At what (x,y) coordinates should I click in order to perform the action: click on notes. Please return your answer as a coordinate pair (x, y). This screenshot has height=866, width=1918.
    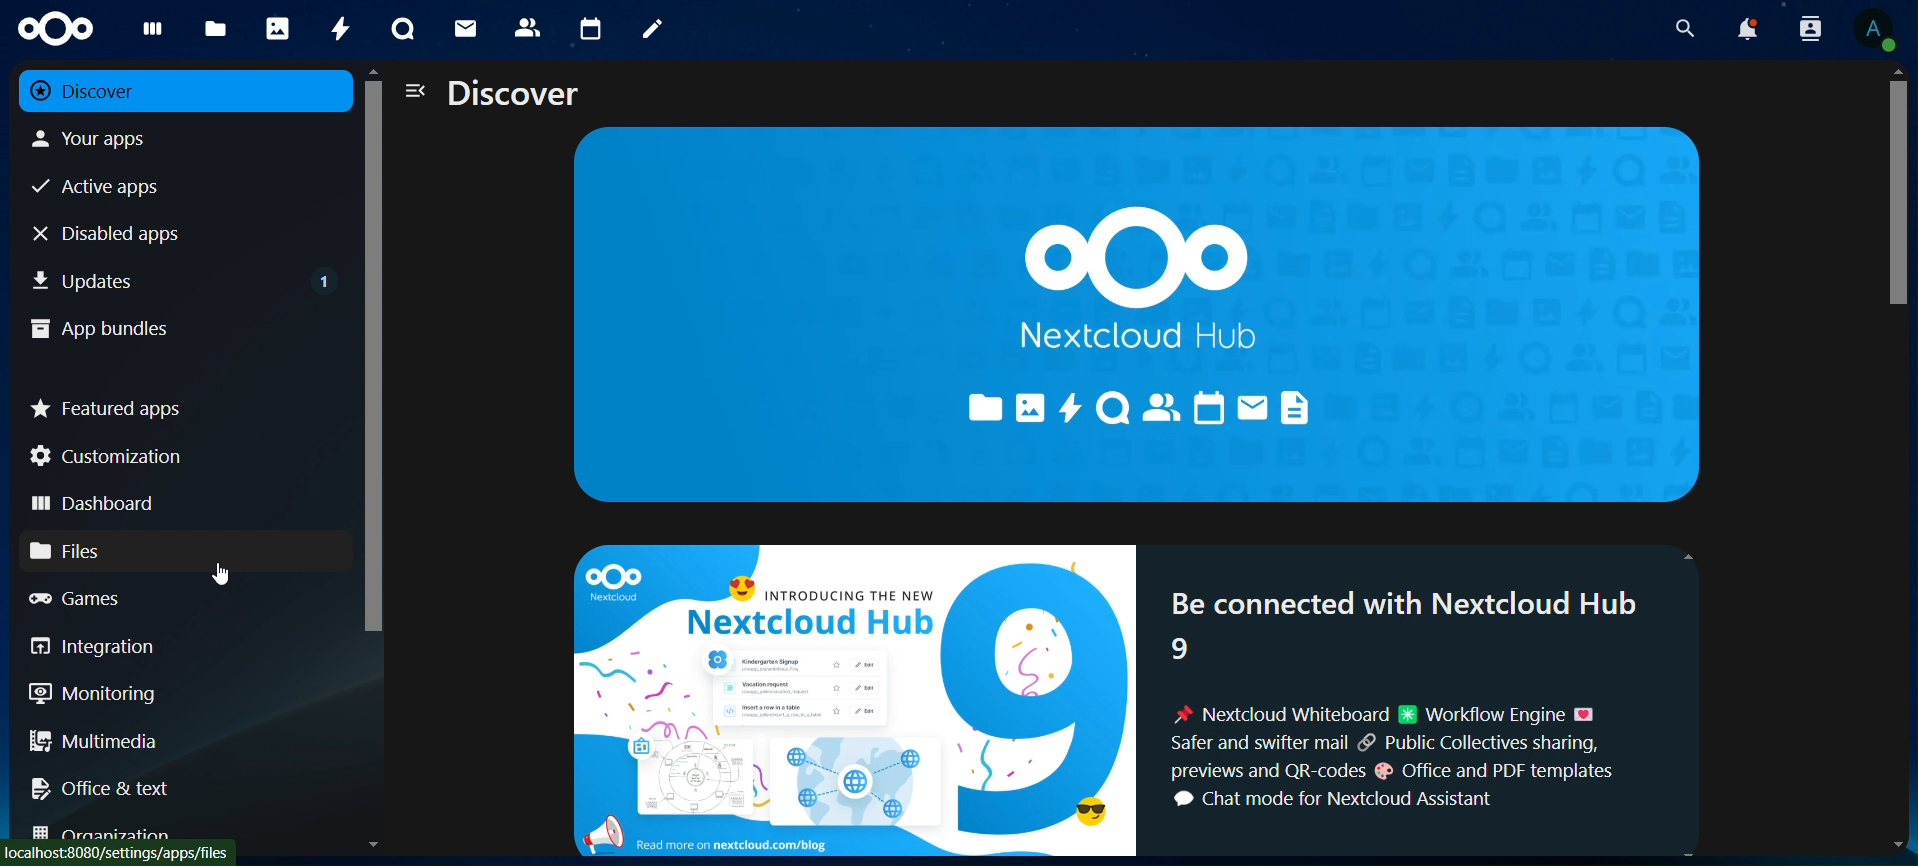
    Looking at the image, I should click on (650, 30).